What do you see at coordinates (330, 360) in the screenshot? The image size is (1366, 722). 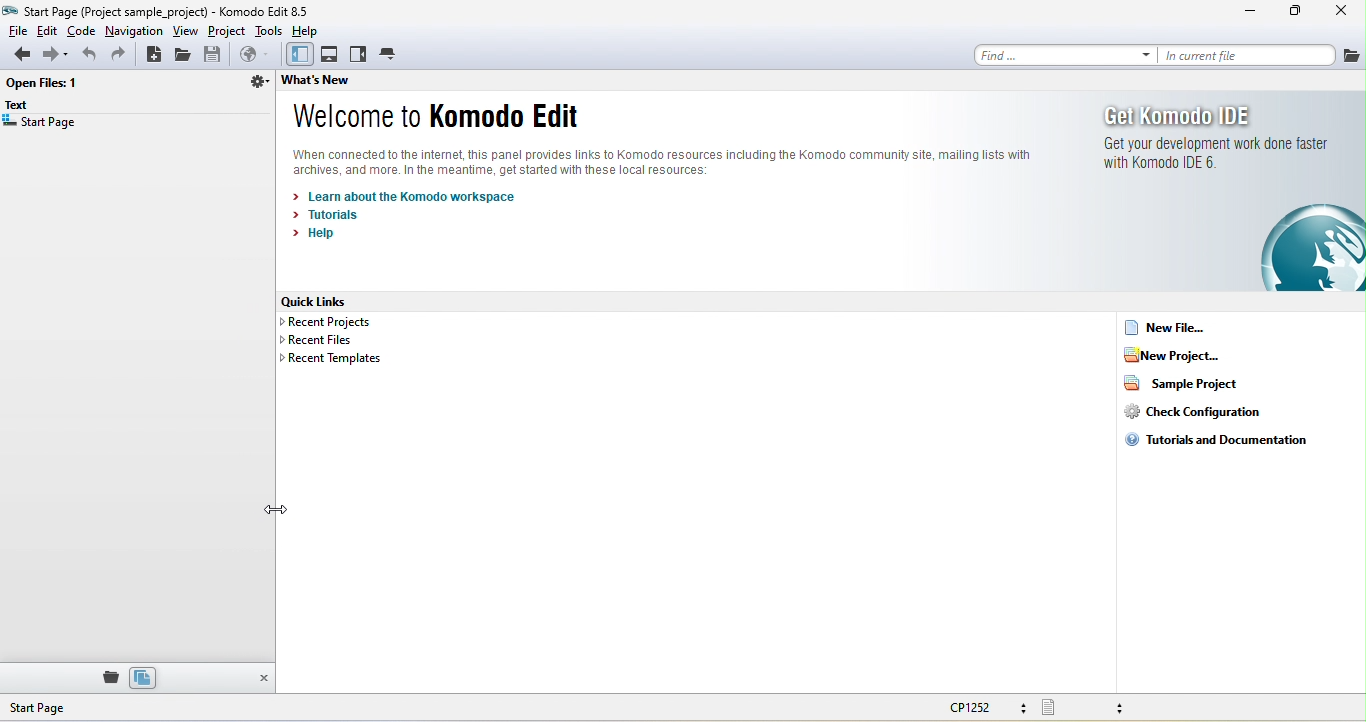 I see `recent templates` at bounding box center [330, 360].